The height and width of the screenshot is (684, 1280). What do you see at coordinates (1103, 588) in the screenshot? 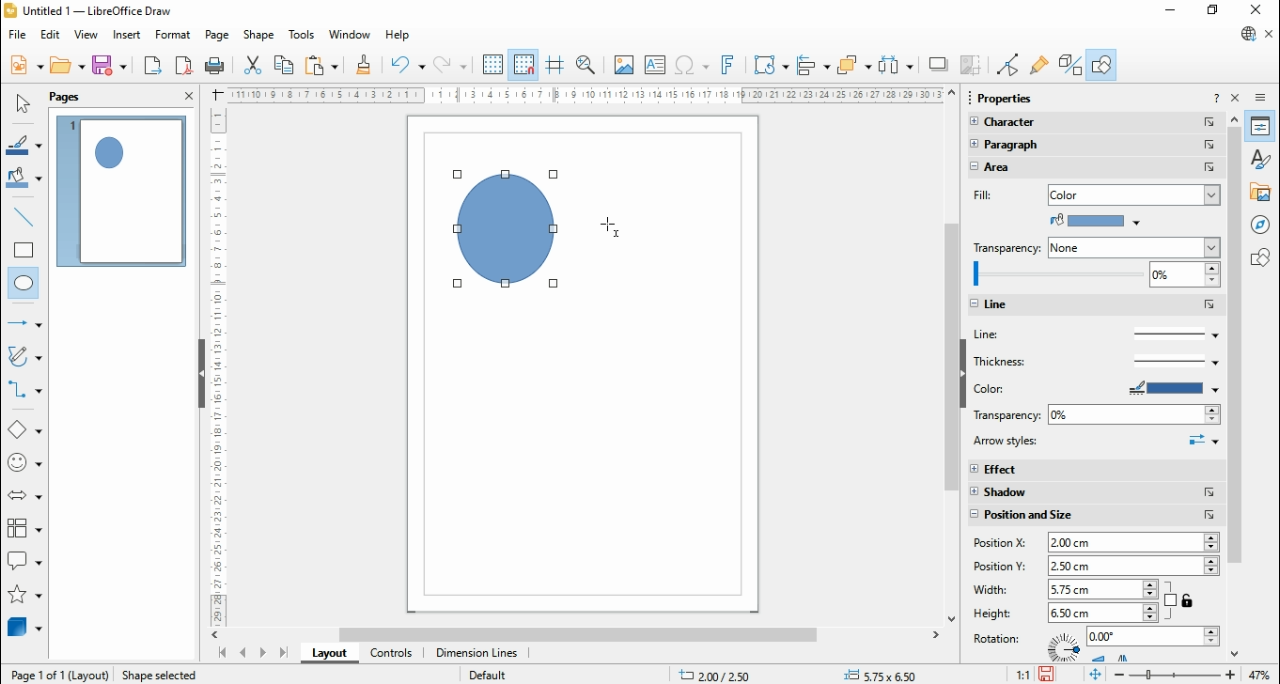
I see `5.75cm` at bounding box center [1103, 588].